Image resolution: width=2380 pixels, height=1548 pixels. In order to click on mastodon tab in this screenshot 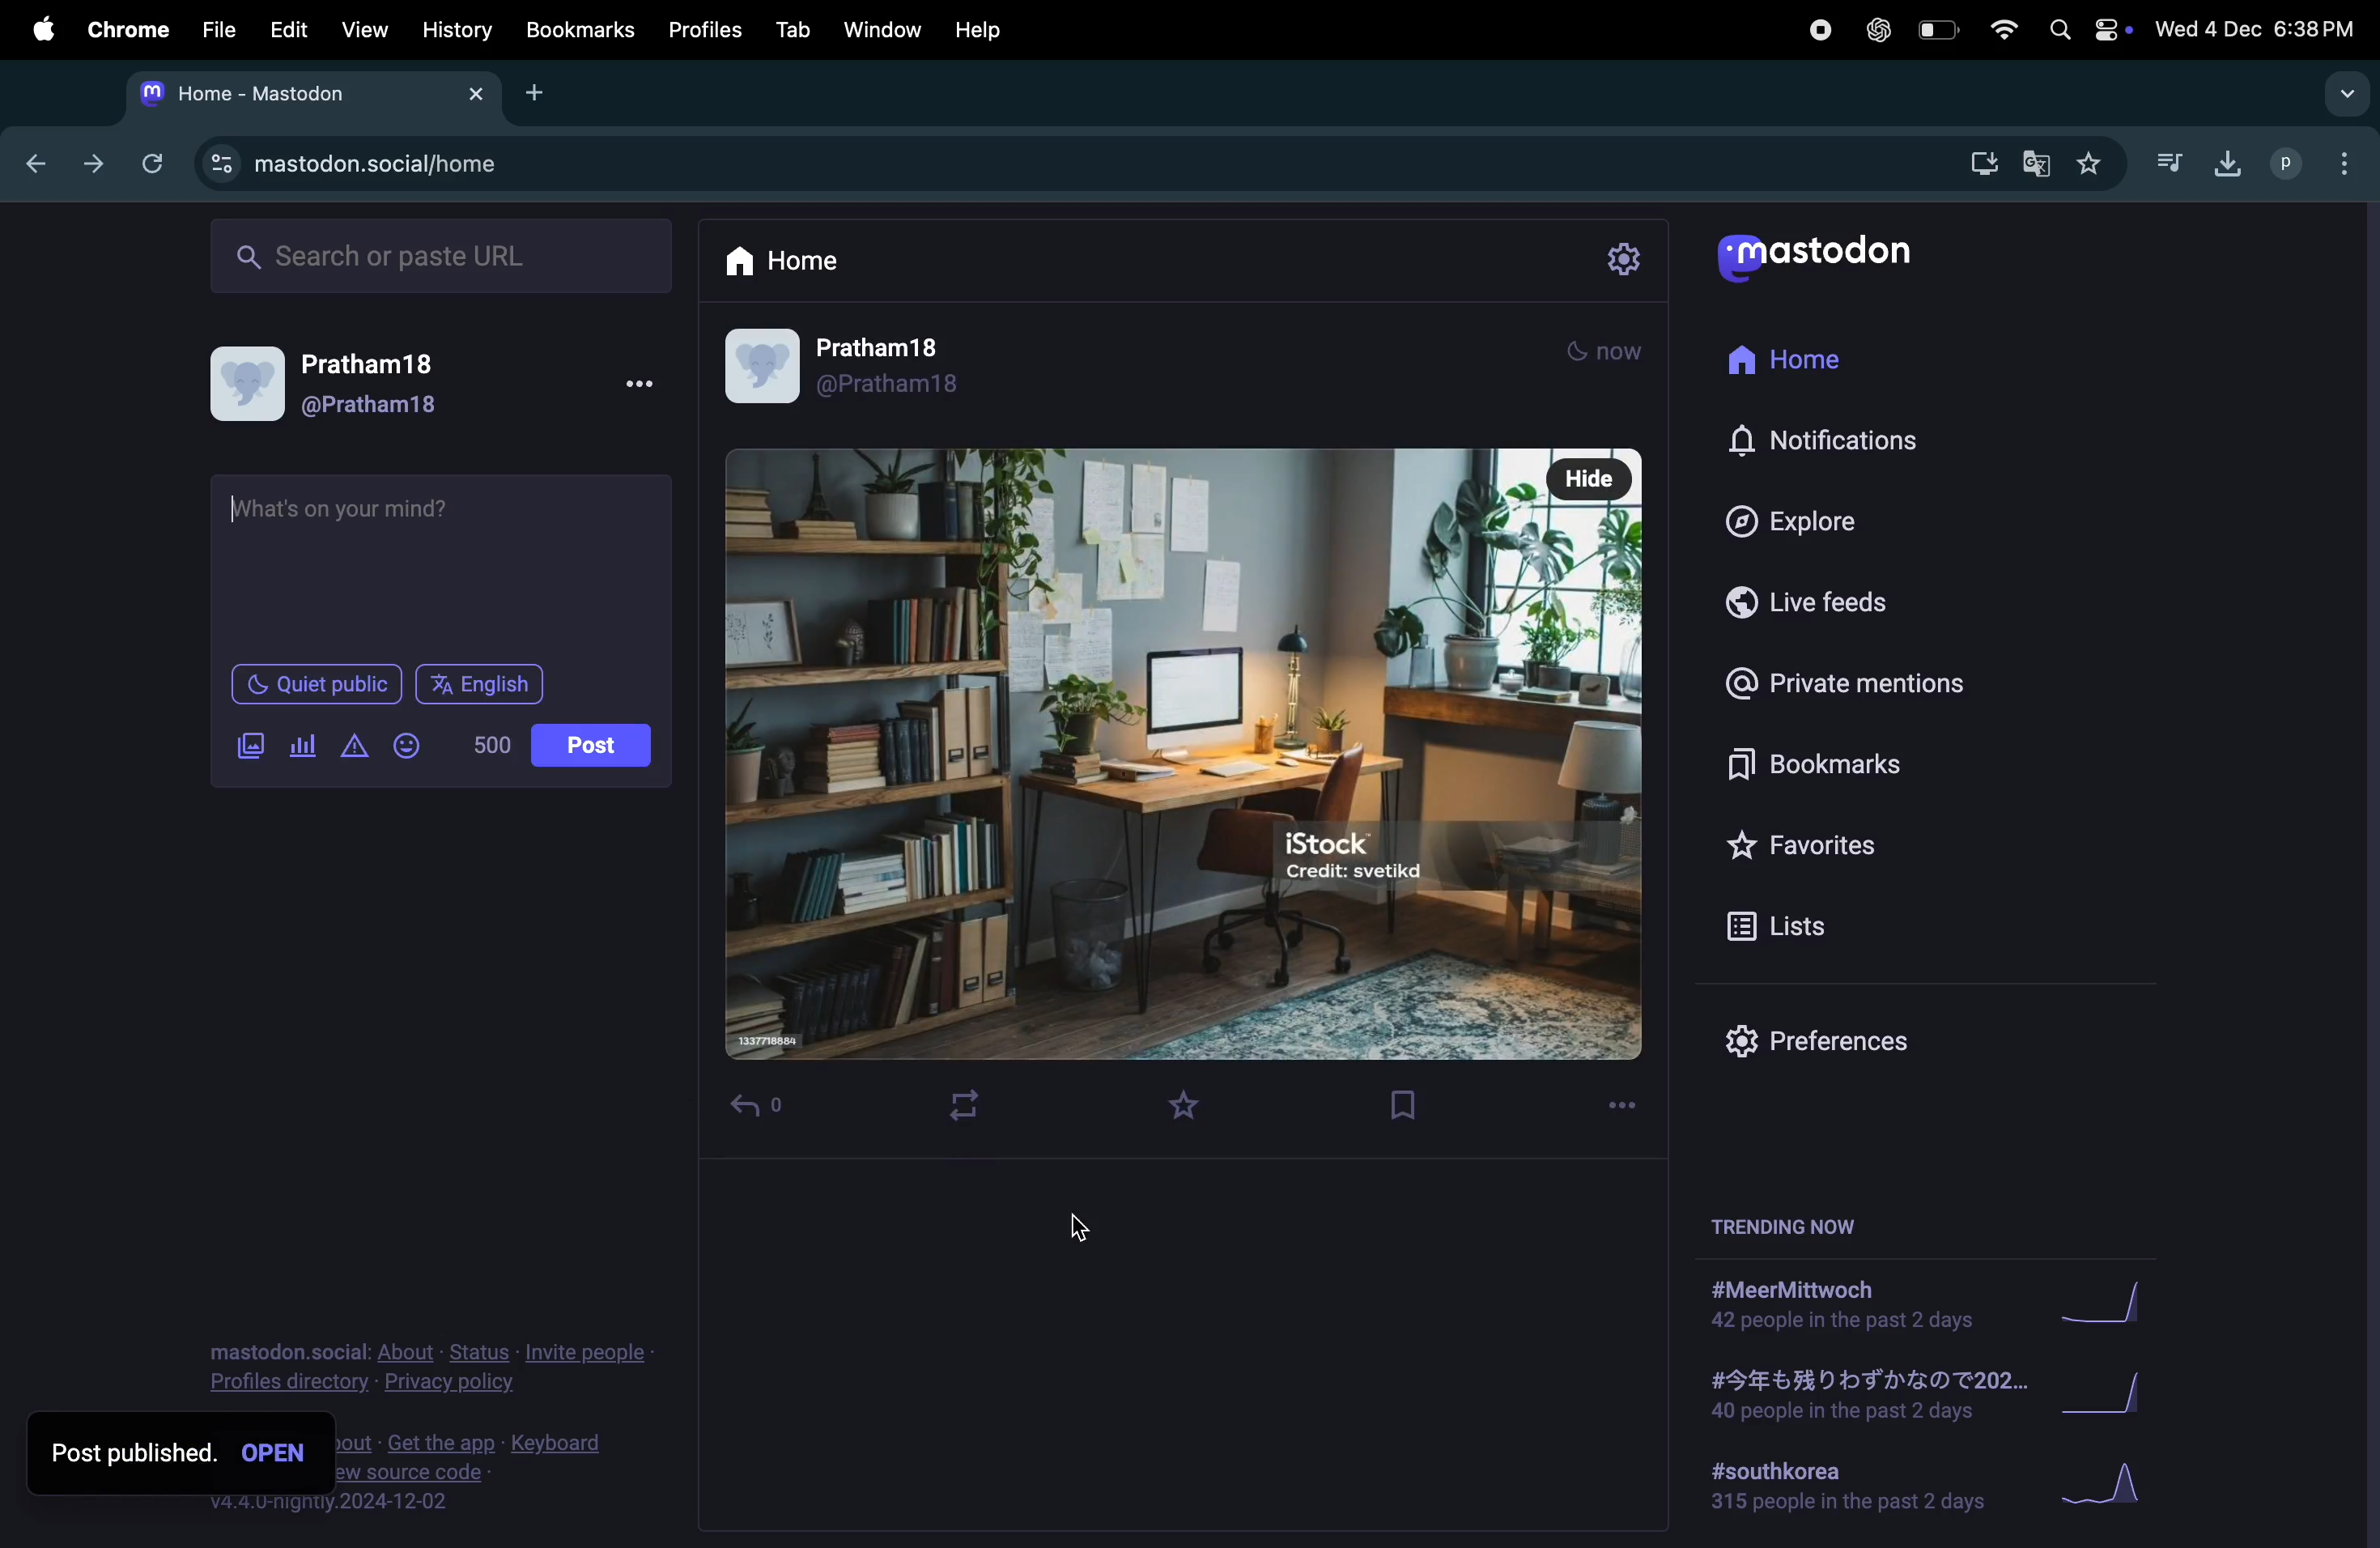, I will do `click(302, 95)`.